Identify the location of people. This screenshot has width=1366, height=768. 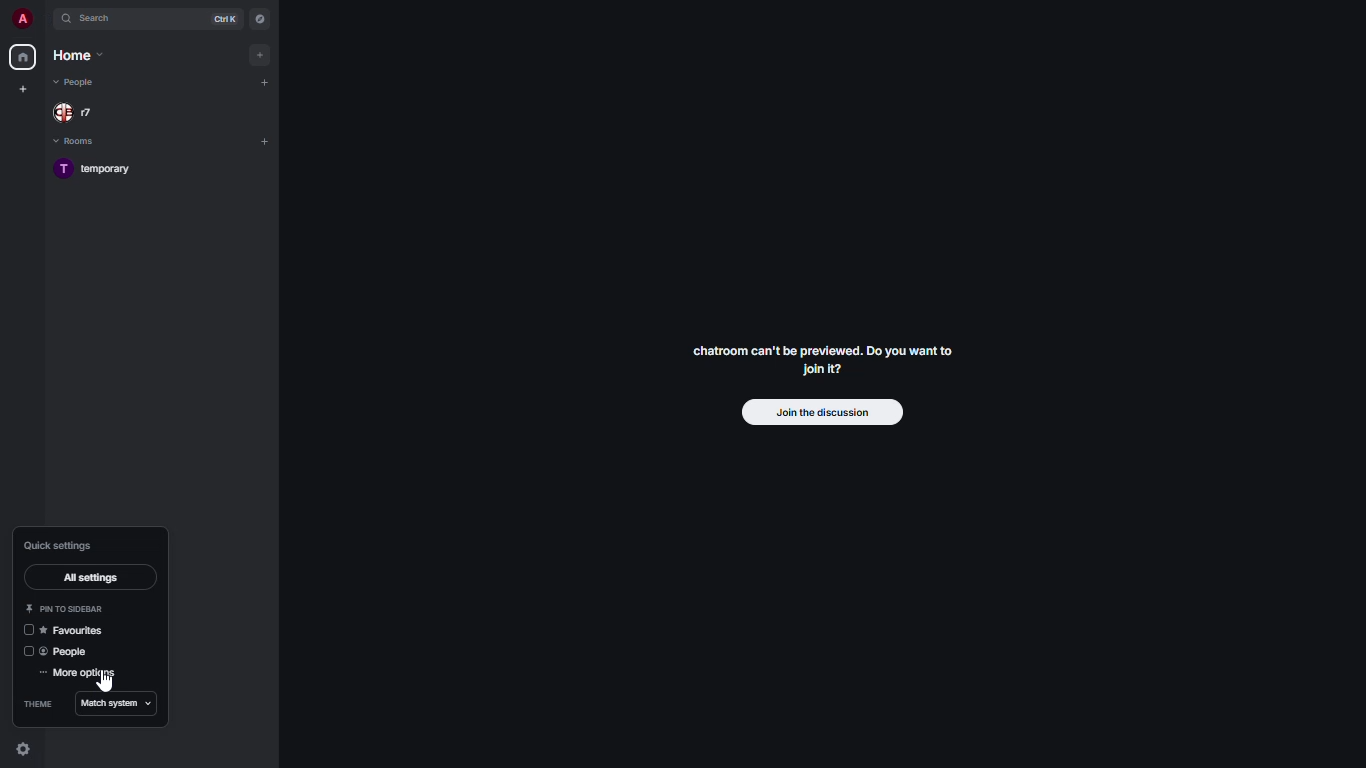
(78, 112).